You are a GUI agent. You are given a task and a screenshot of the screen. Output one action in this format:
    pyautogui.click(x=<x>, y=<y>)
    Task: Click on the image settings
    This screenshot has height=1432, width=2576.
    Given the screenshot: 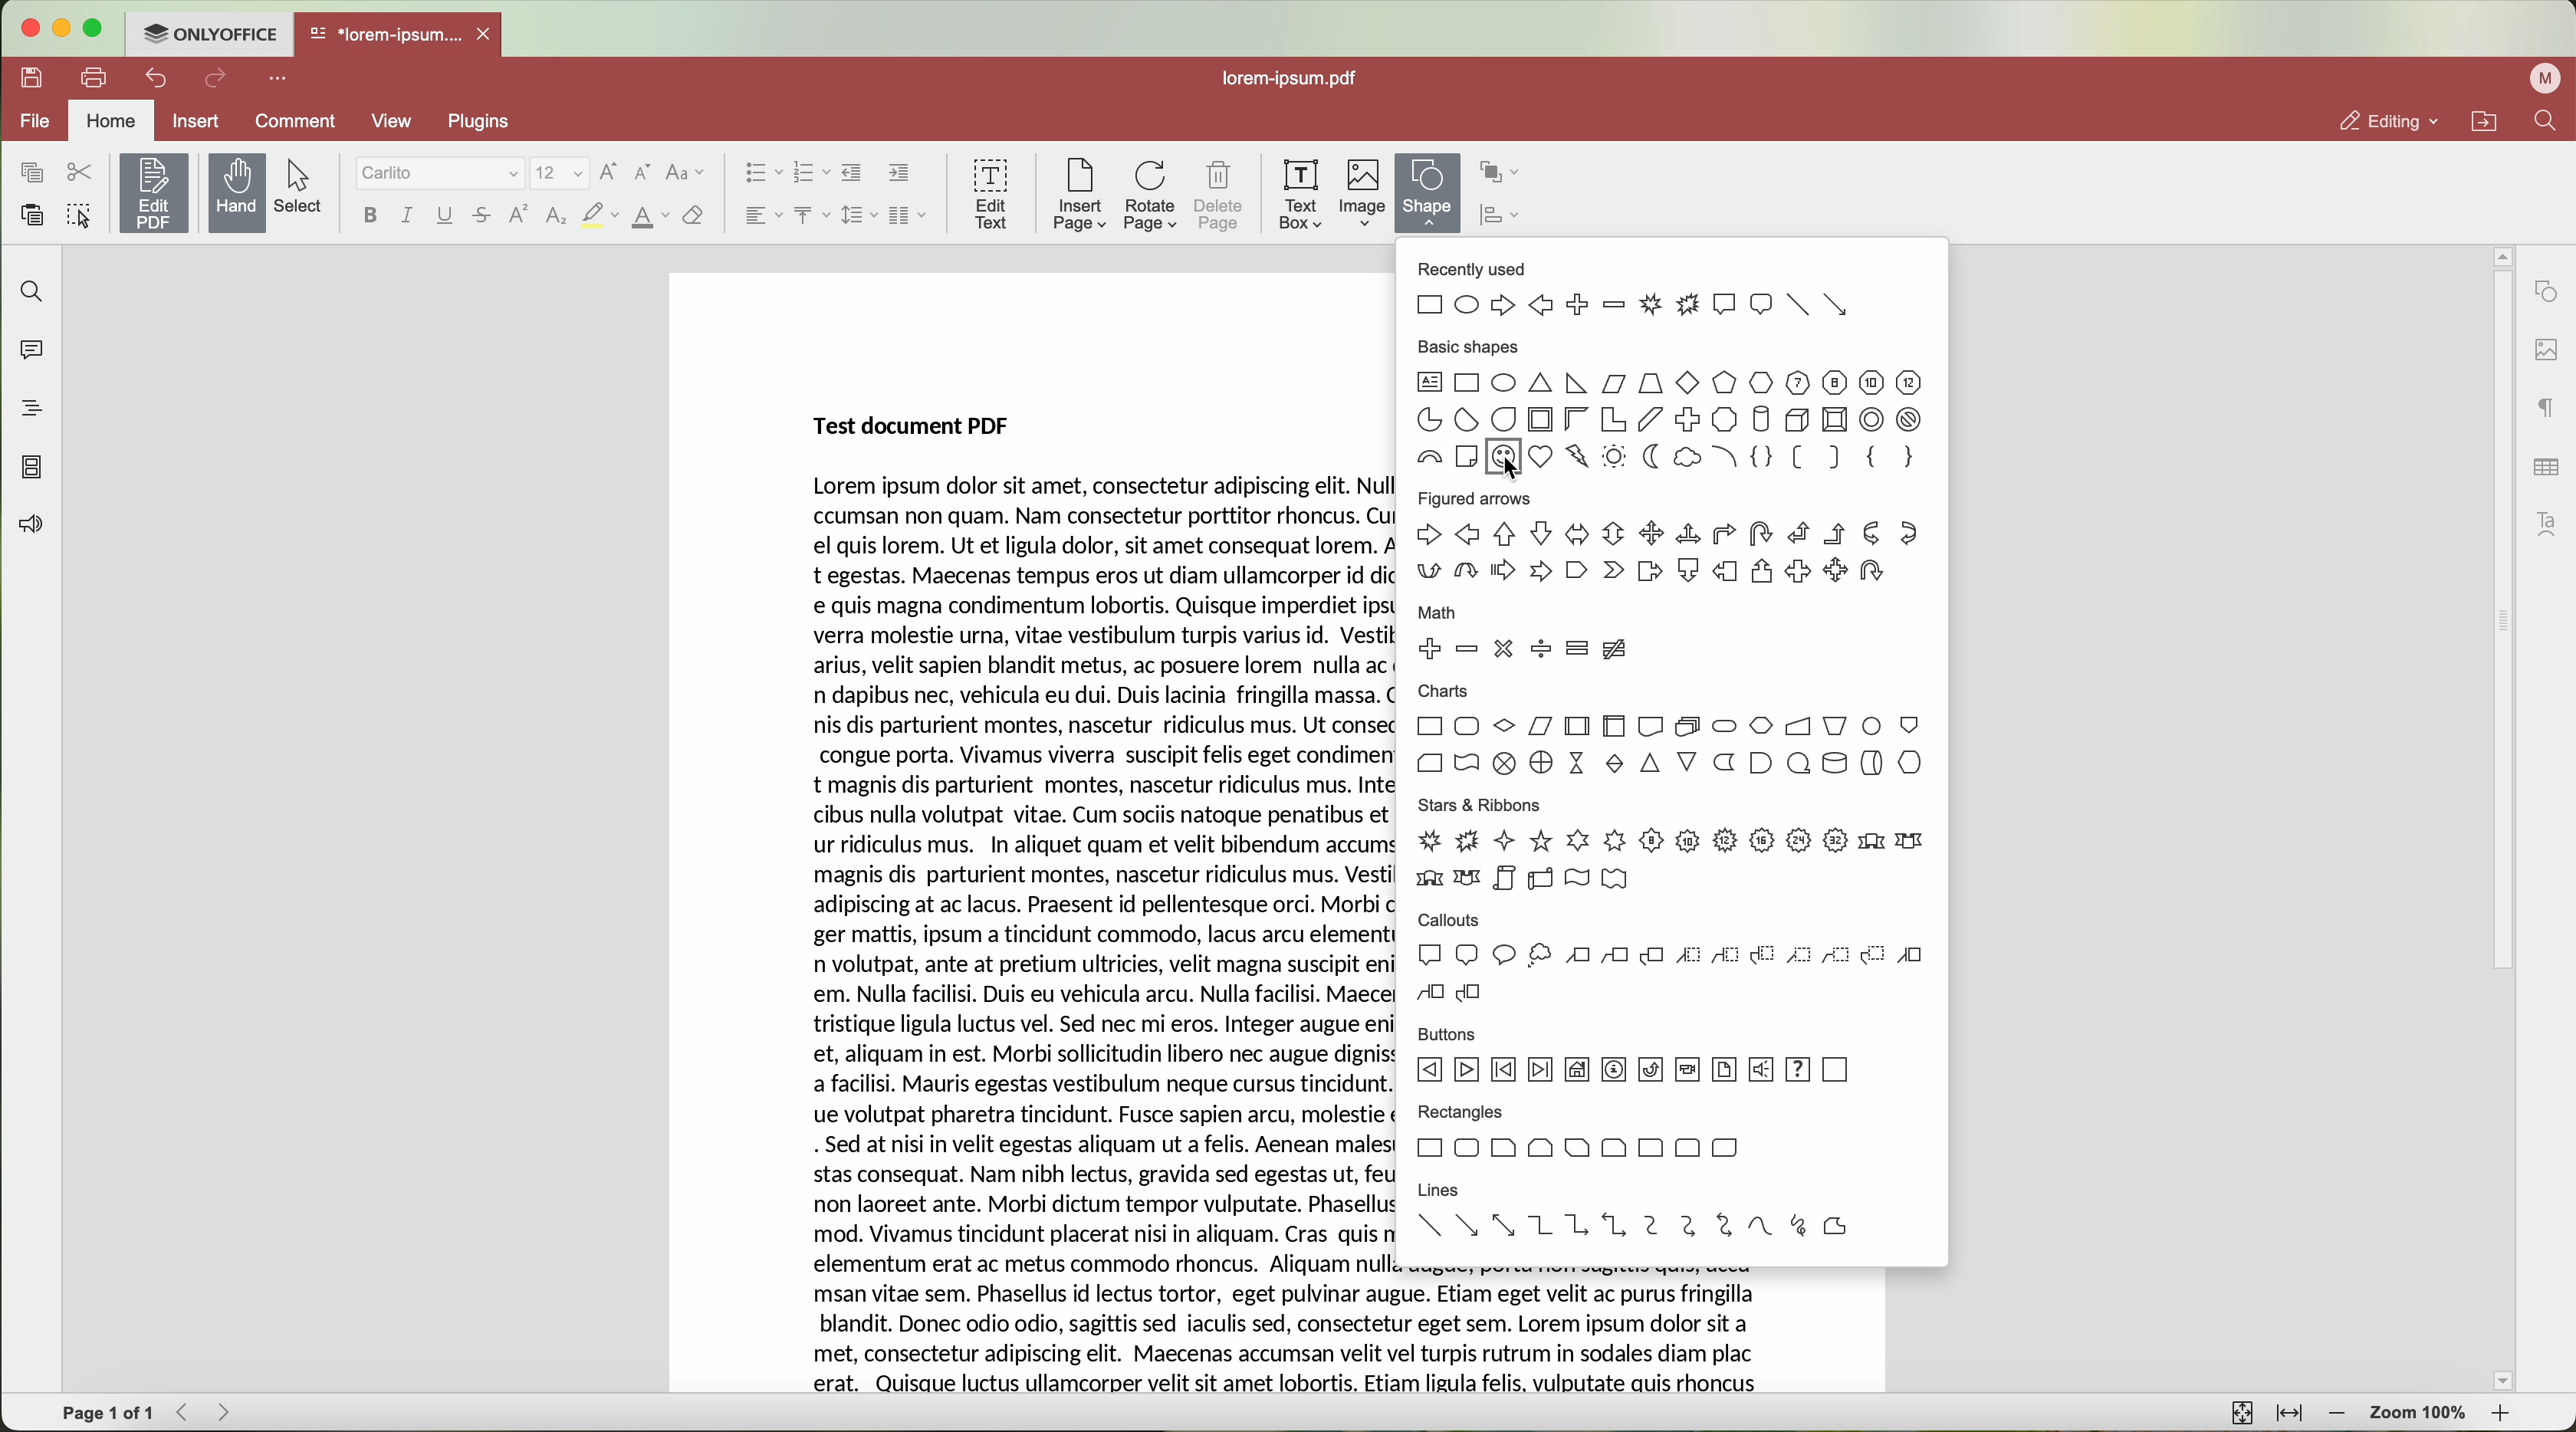 What is the action you would take?
    pyautogui.click(x=2545, y=349)
    